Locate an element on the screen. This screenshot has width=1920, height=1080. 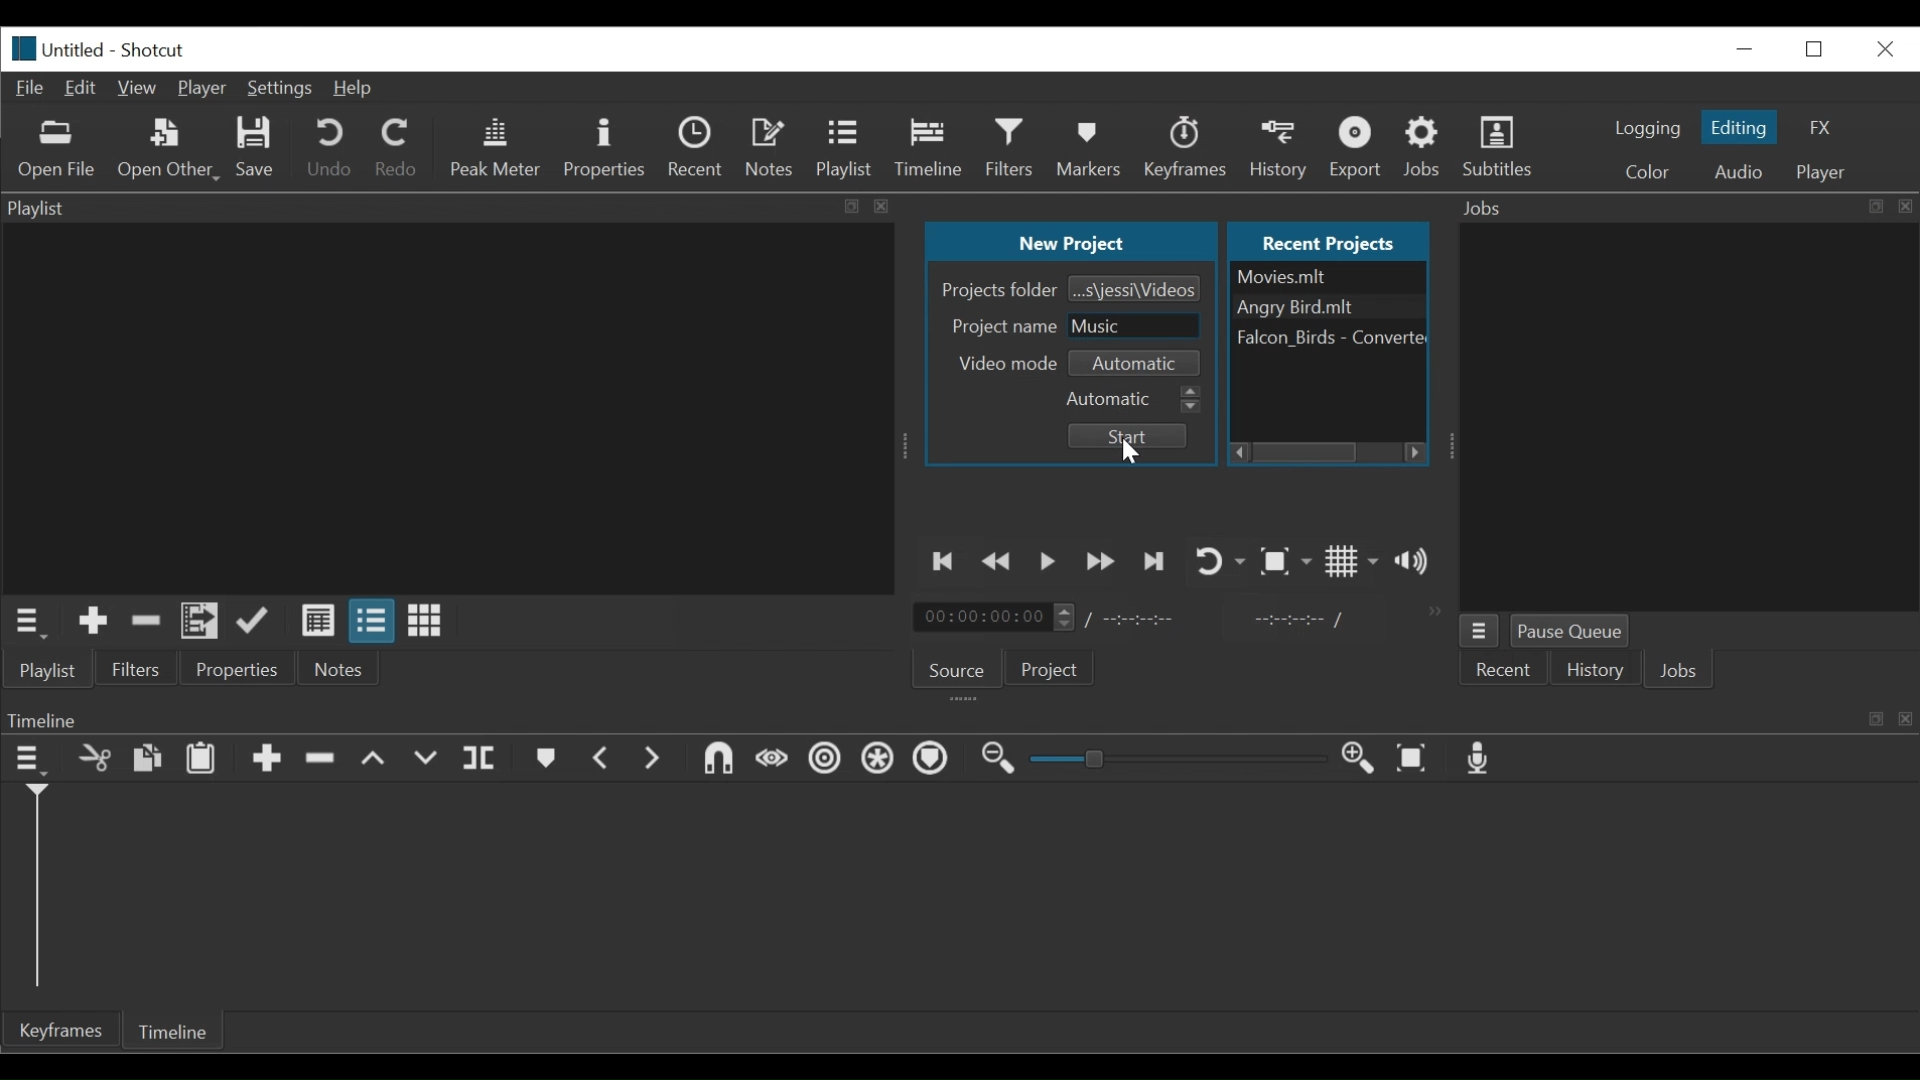
Jobs Panel is located at coordinates (1687, 208).